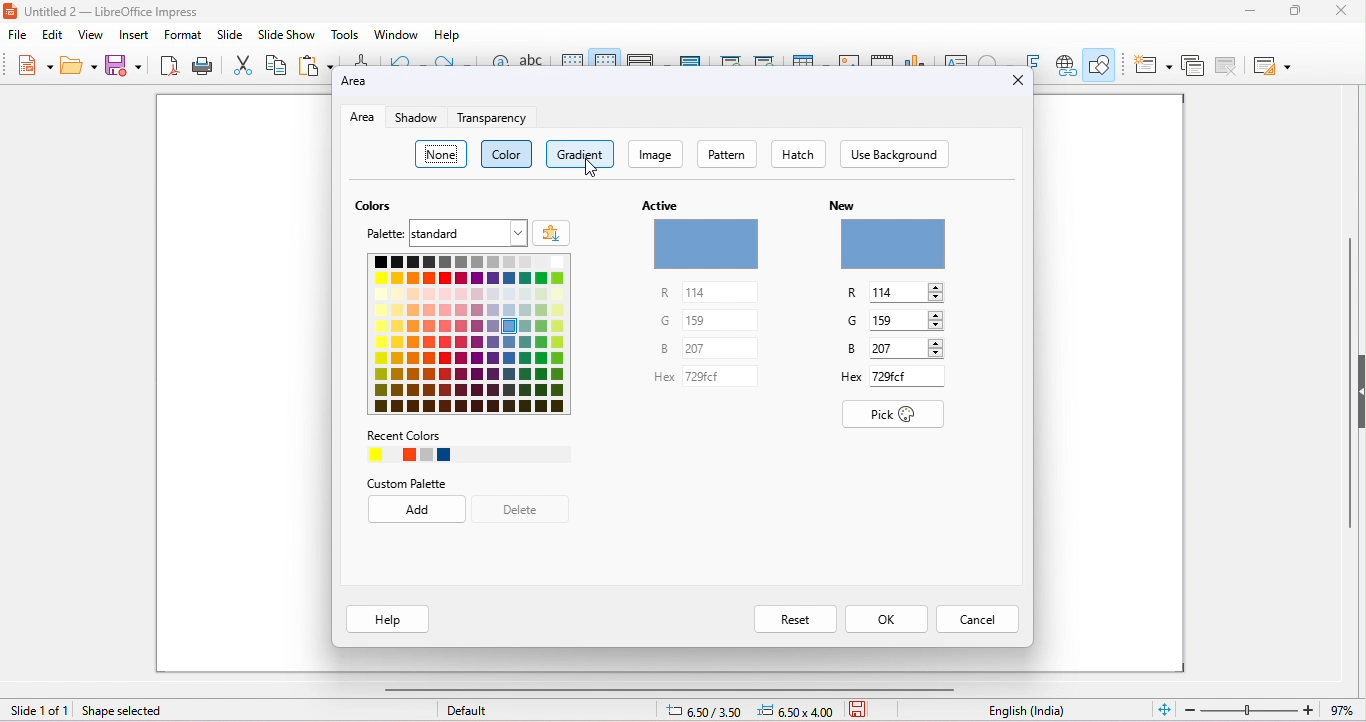 The width and height of the screenshot is (1366, 722). What do you see at coordinates (849, 57) in the screenshot?
I see `insert image` at bounding box center [849, 57].